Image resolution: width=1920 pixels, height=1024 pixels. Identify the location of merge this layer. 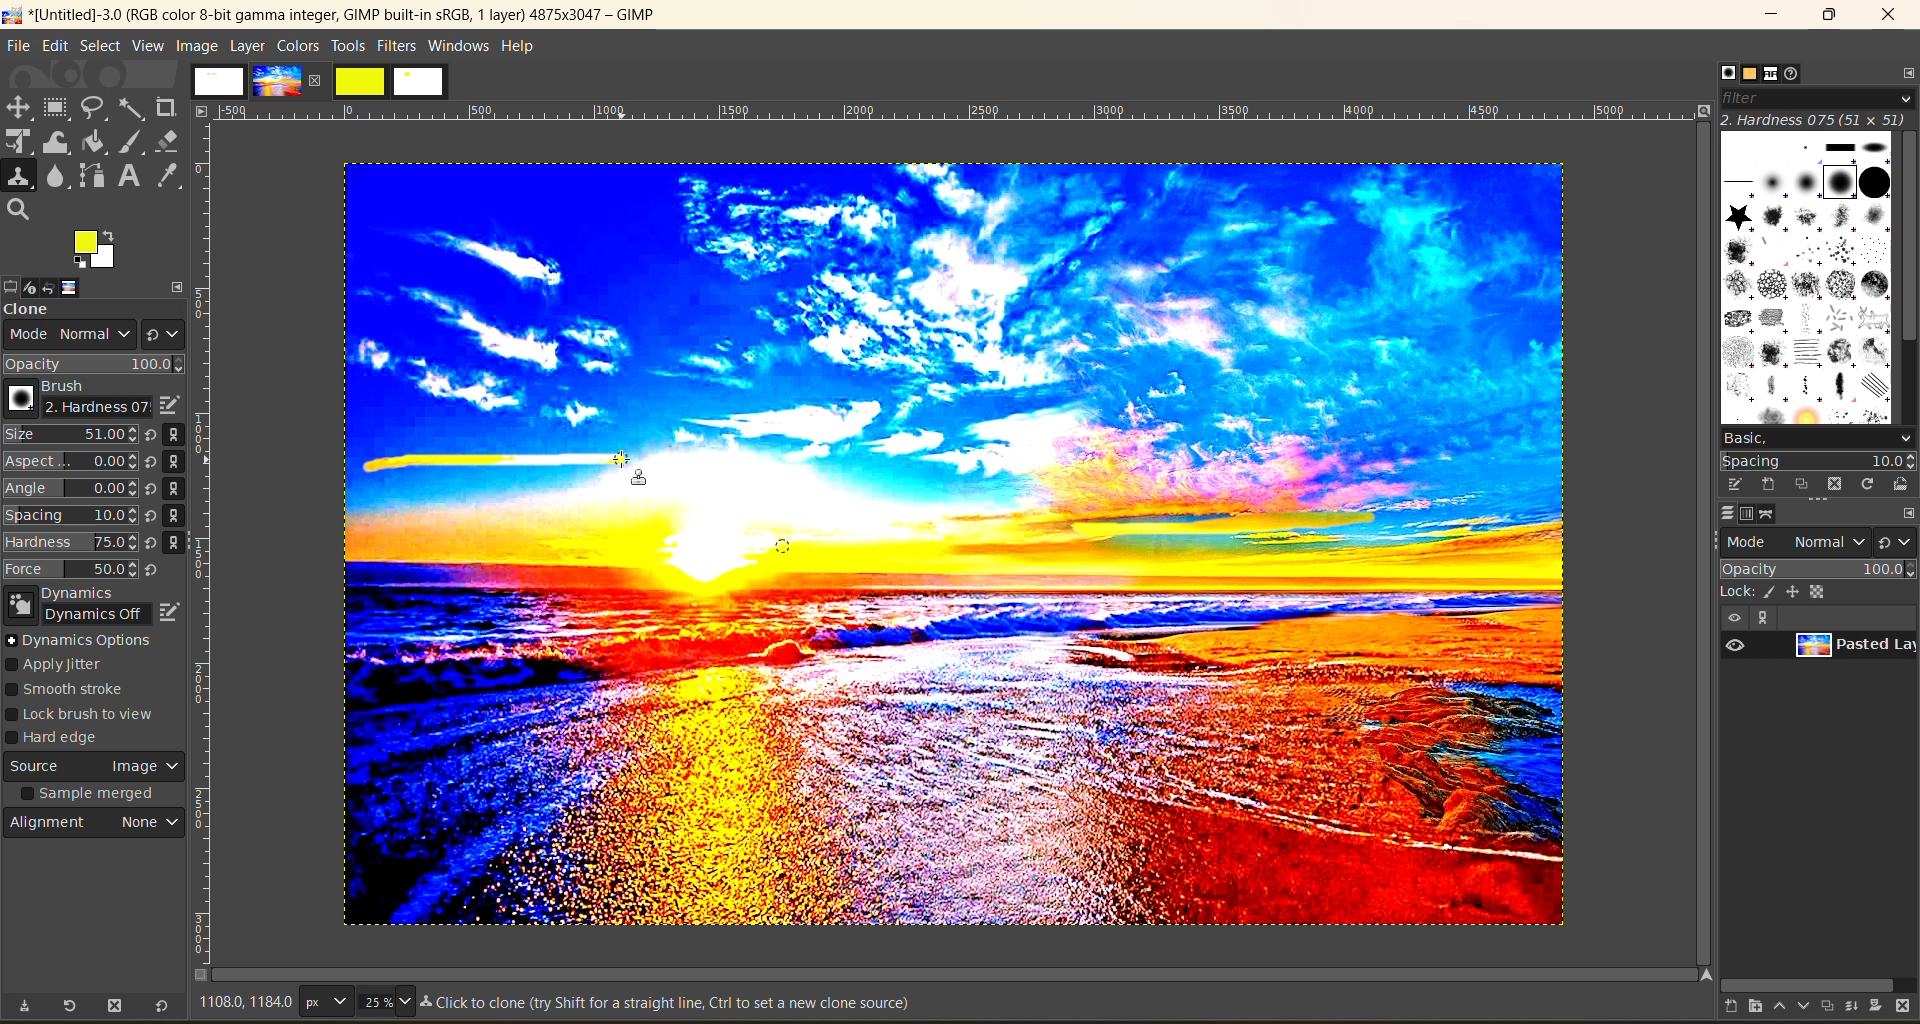
(1851, 1005).